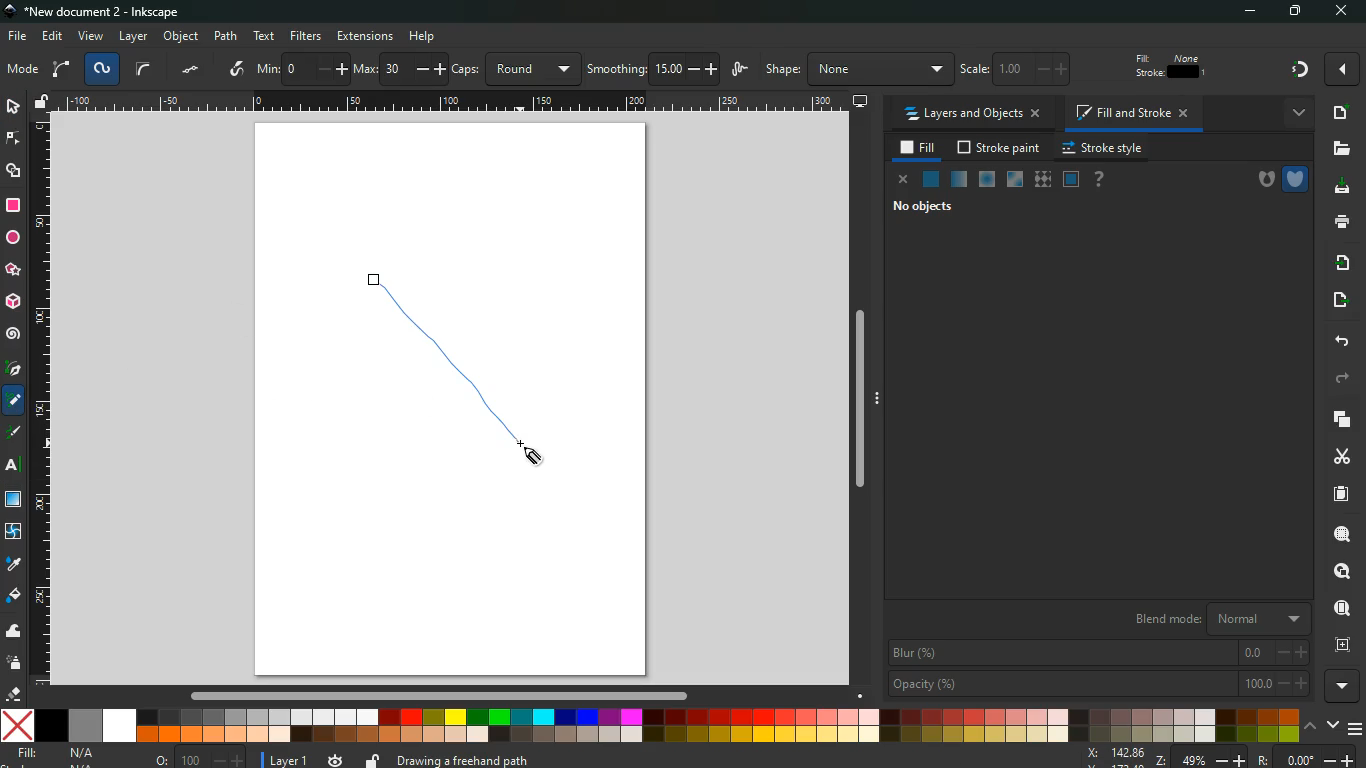 This screenshot has width=1366, height=768. Describe the element at coordinates (423, 35) in the screenshot. I see `` at that location.